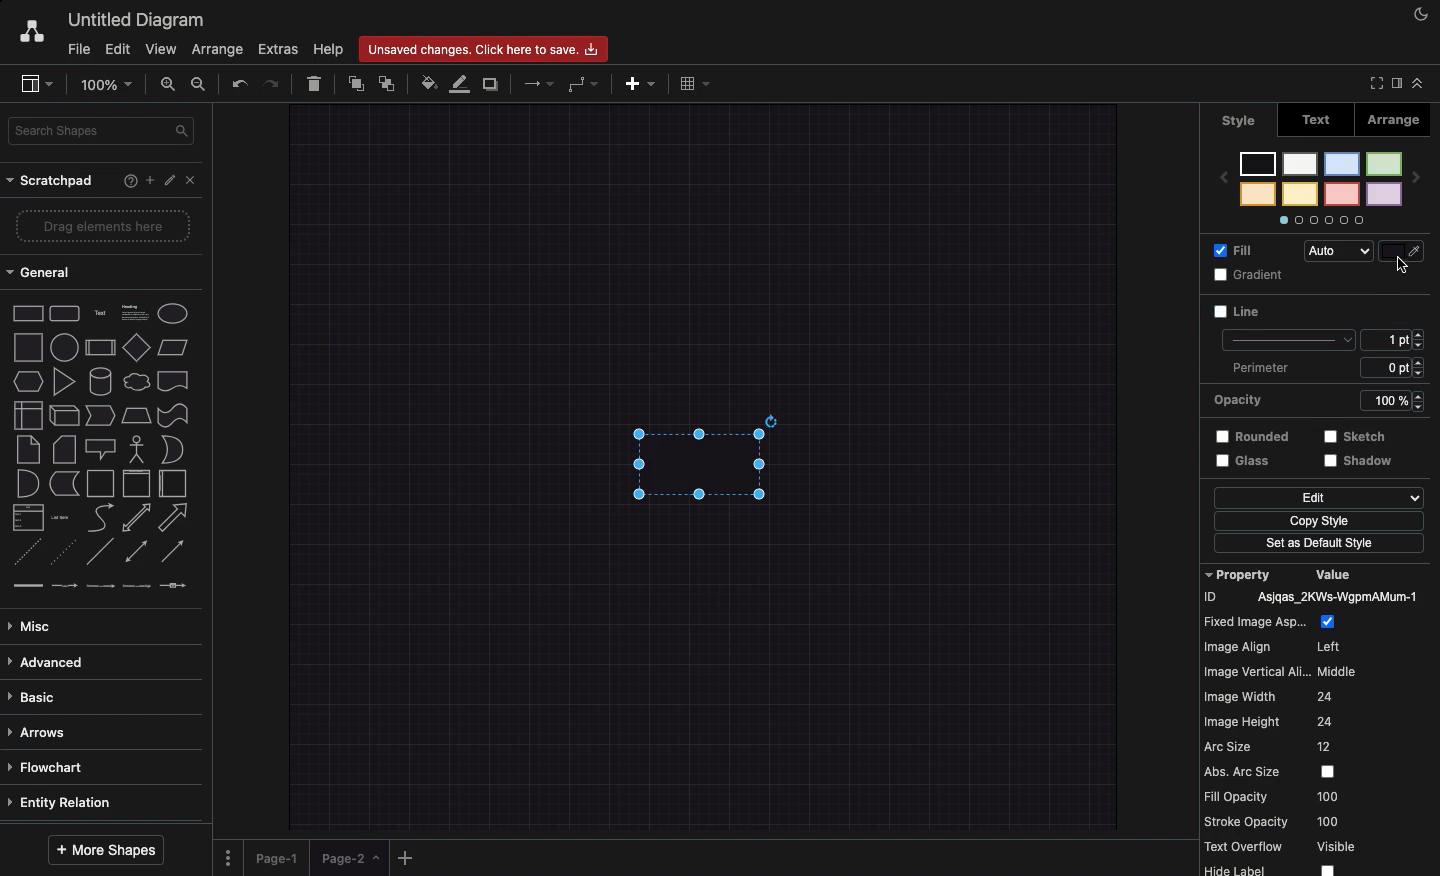 The width and height of the screenshot is (1440, 876). I want to click on vertical container, so click(135, 484).